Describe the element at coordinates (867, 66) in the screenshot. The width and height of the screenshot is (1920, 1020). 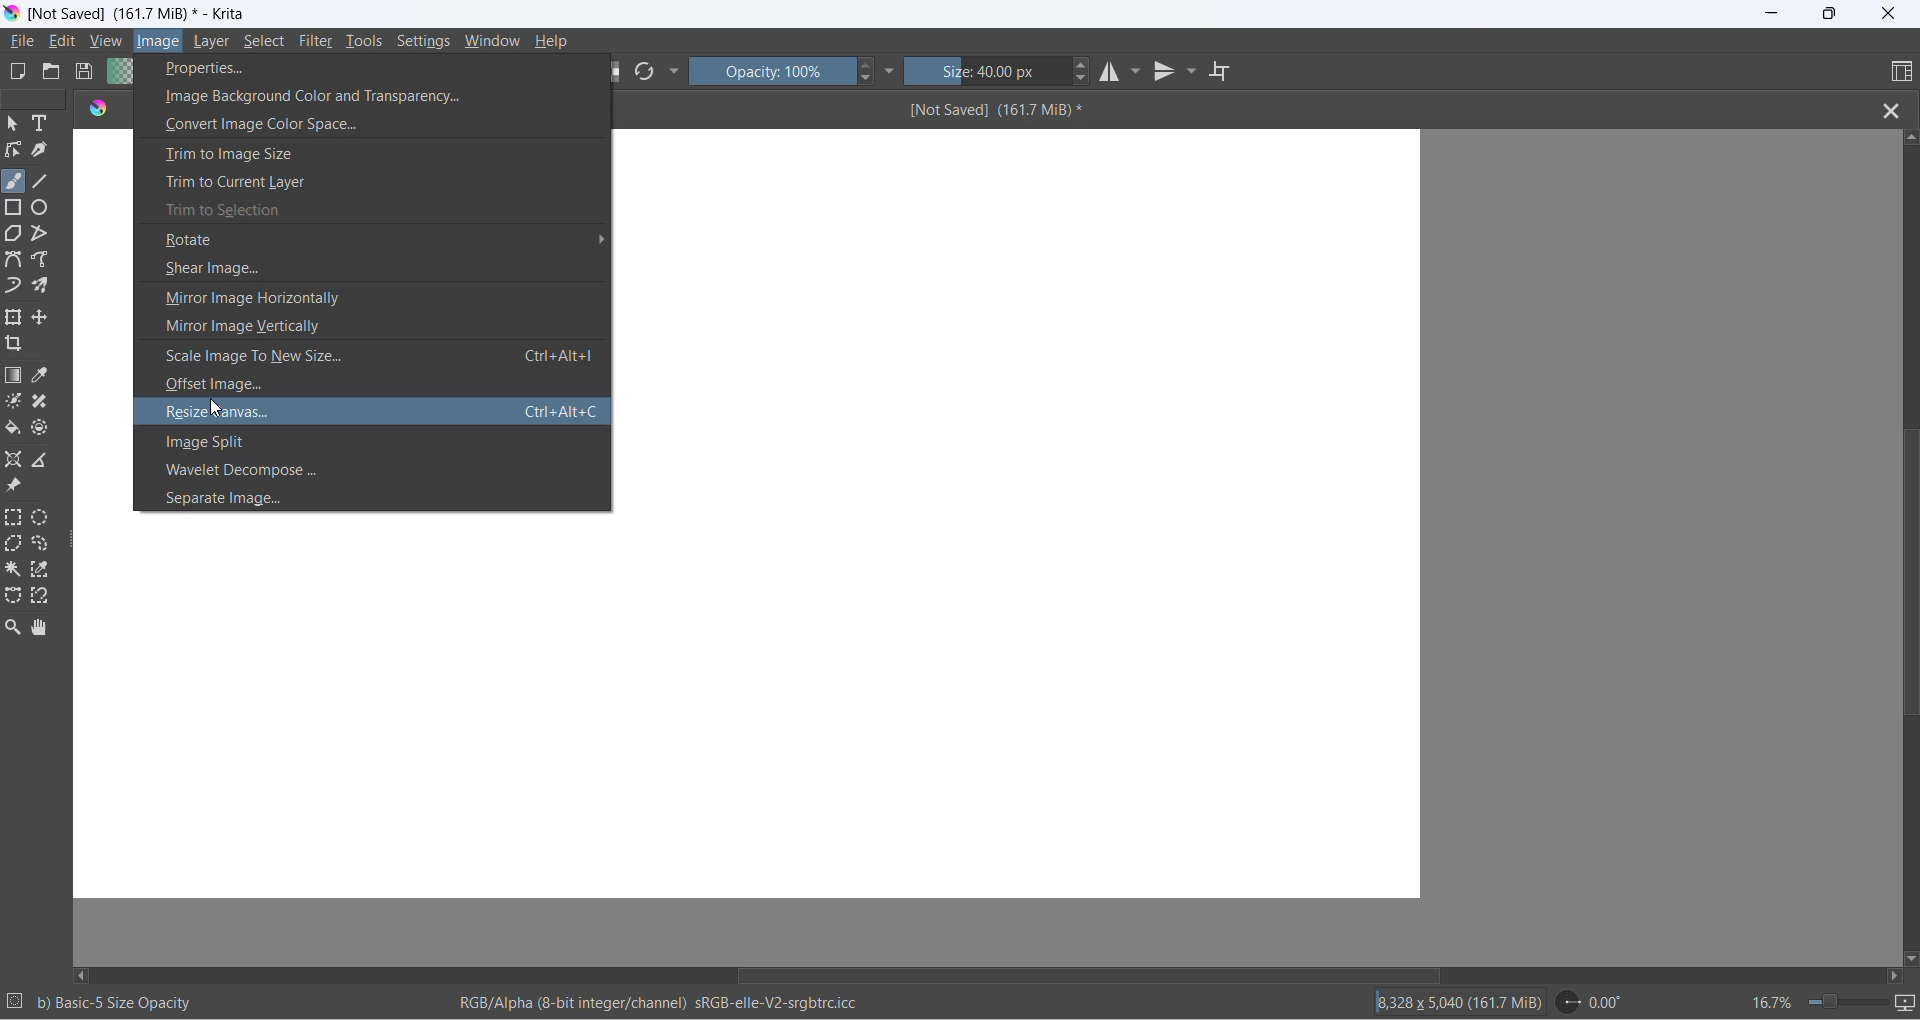
I see `increment opacity` at that location.